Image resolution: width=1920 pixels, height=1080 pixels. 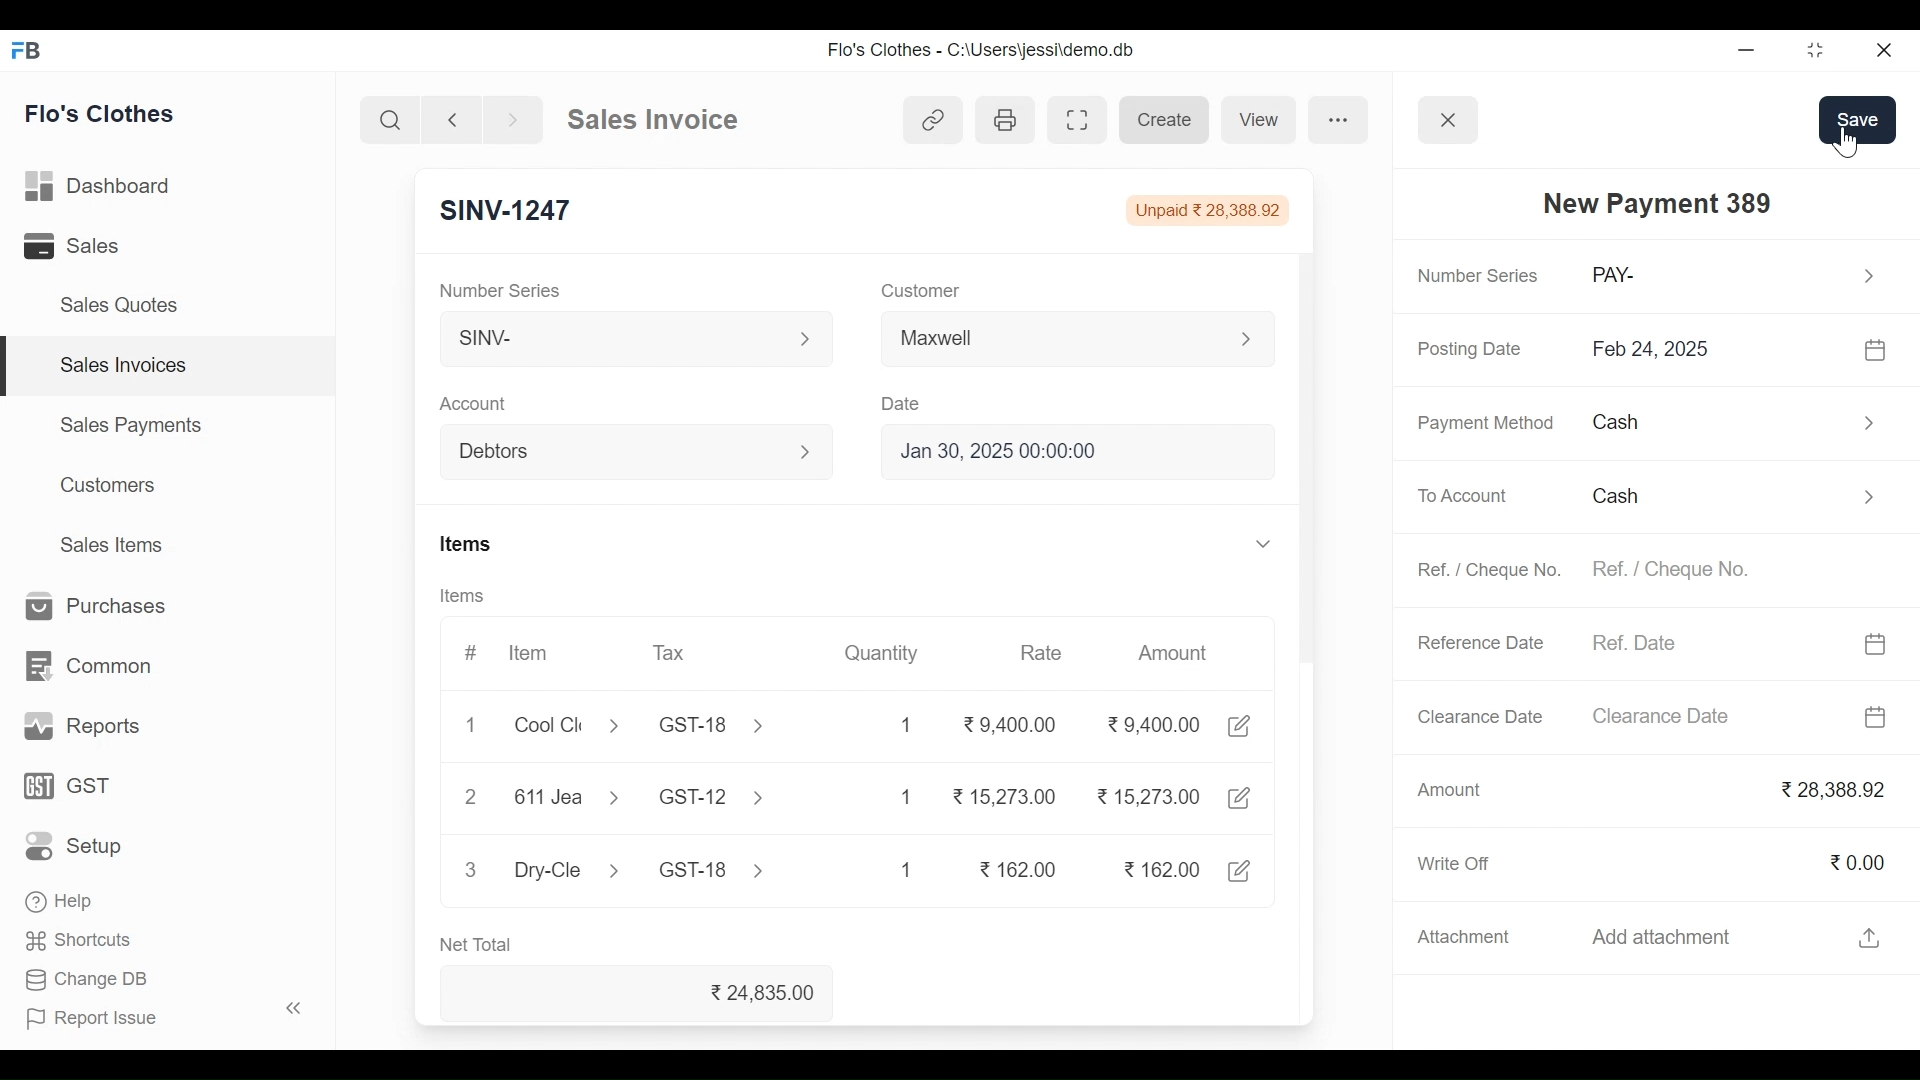 I want to click on Edit, so click(x=1245, y=798).